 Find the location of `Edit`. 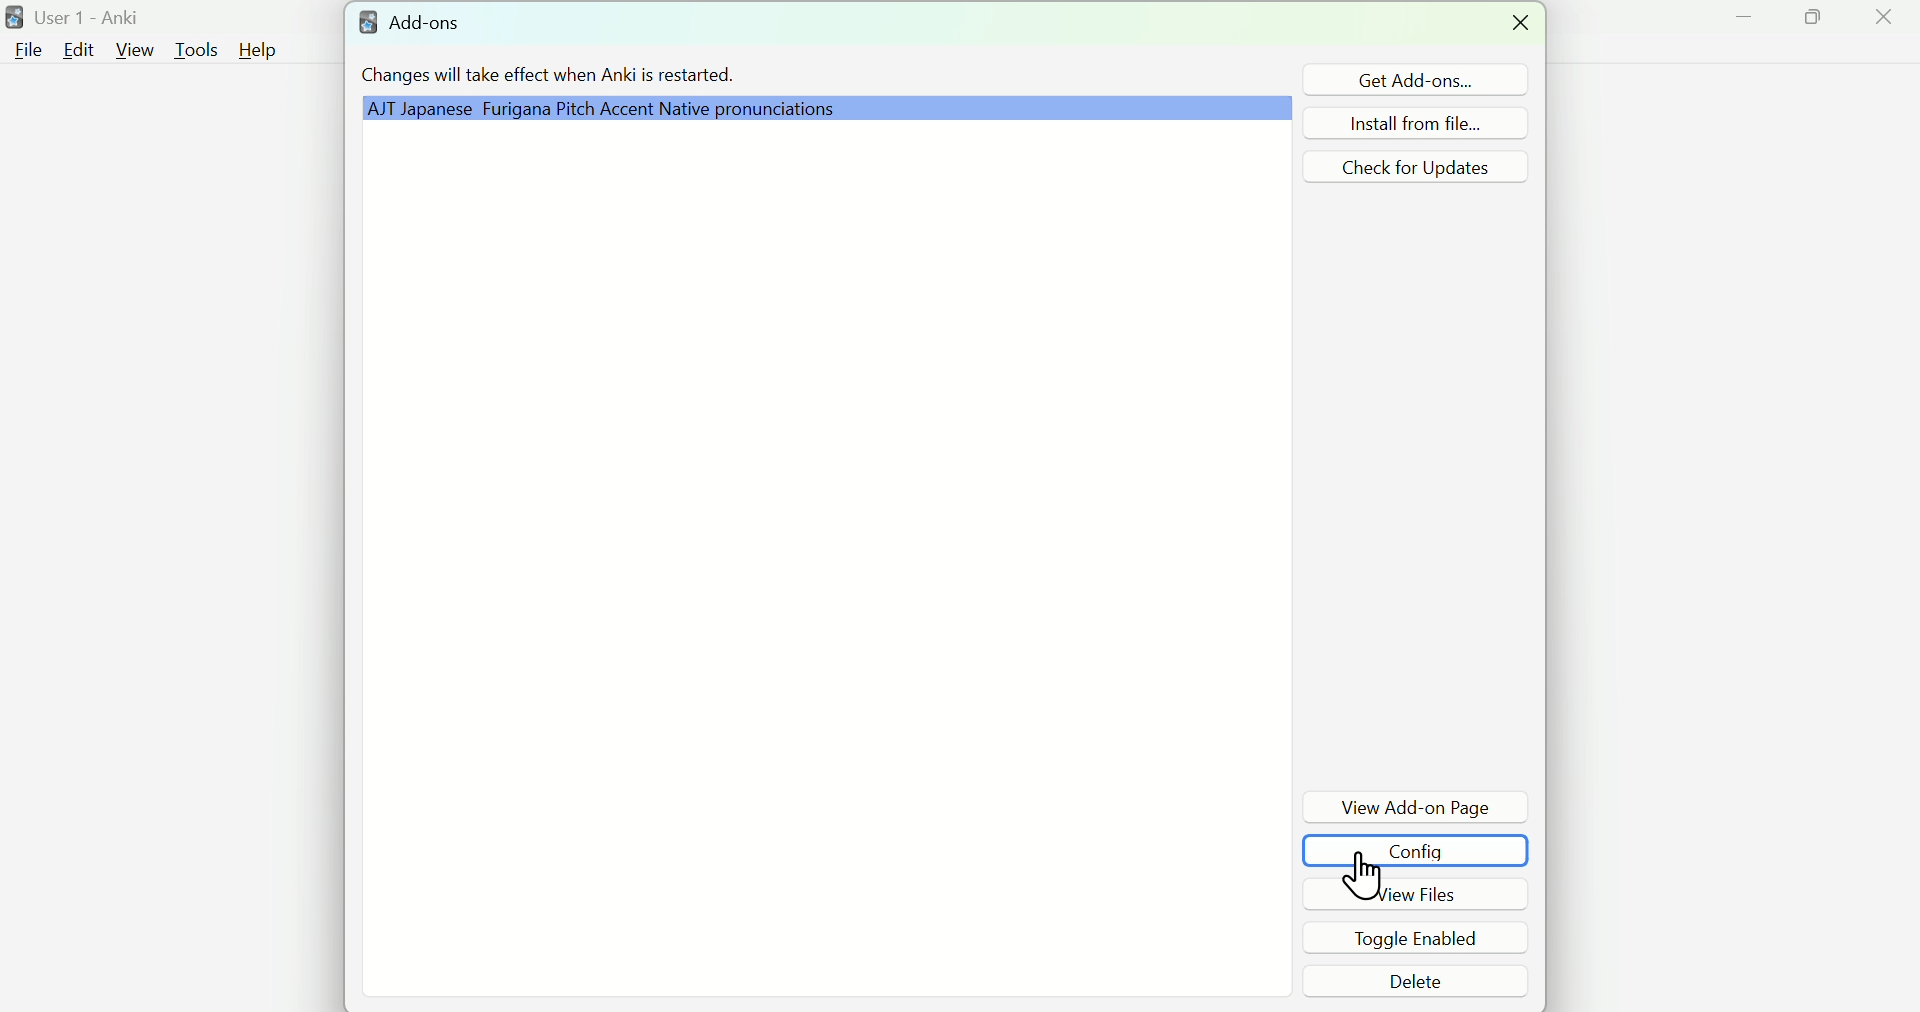

Edit is located at coordinates (75, 53).